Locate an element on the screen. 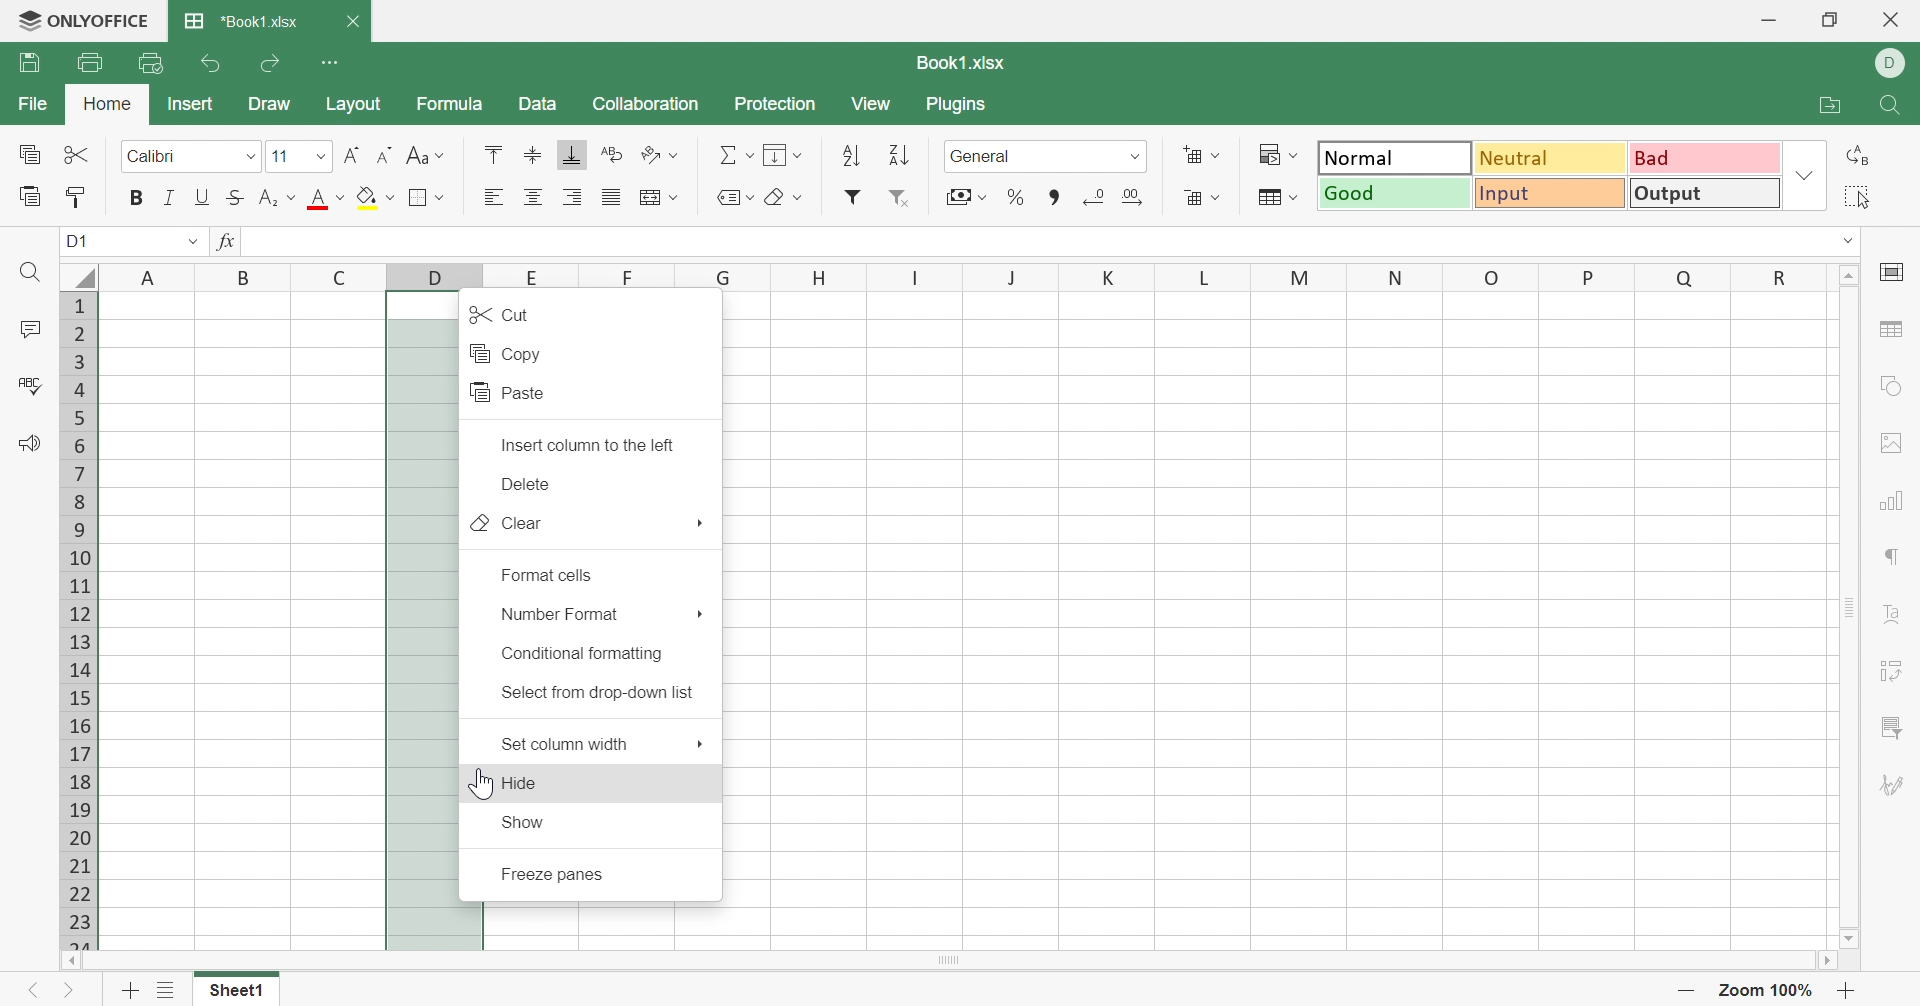 This screenshot has height=1006, width=1920. Orientation is located at coordinates (647, 154).